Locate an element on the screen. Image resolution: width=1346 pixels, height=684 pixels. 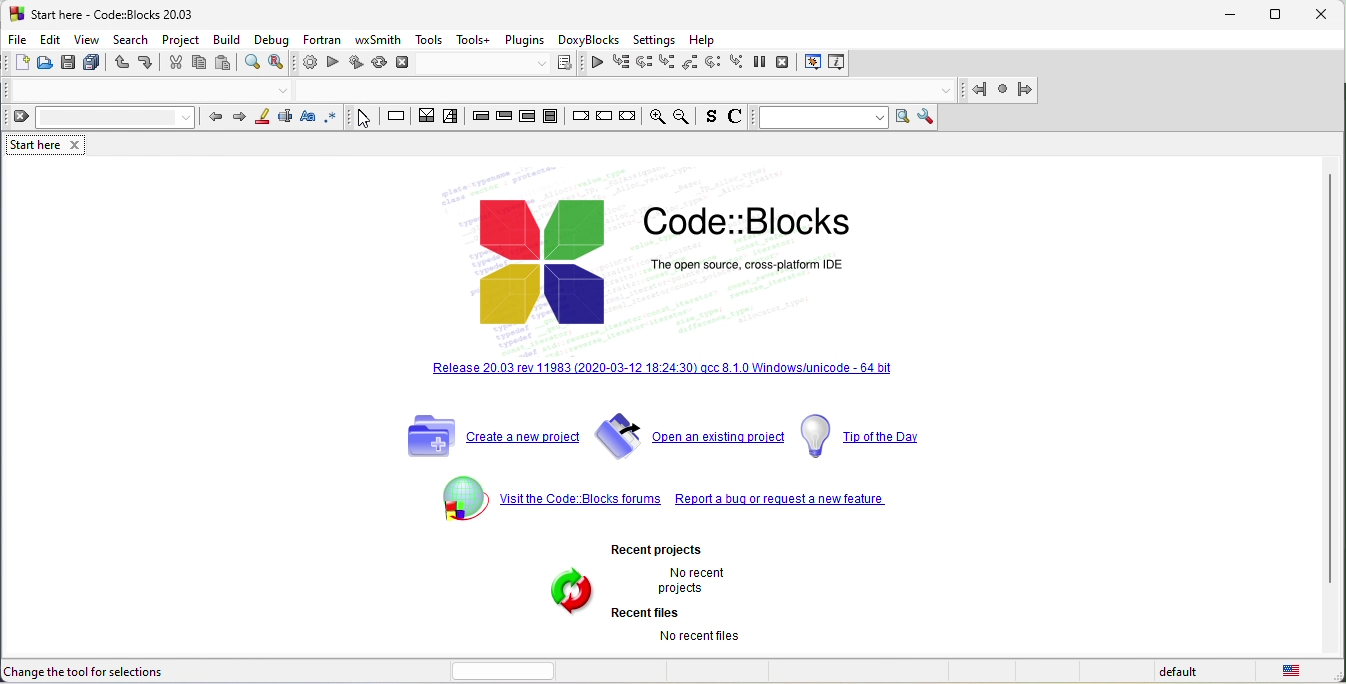
counting loop is located at coordinates (530, 118).